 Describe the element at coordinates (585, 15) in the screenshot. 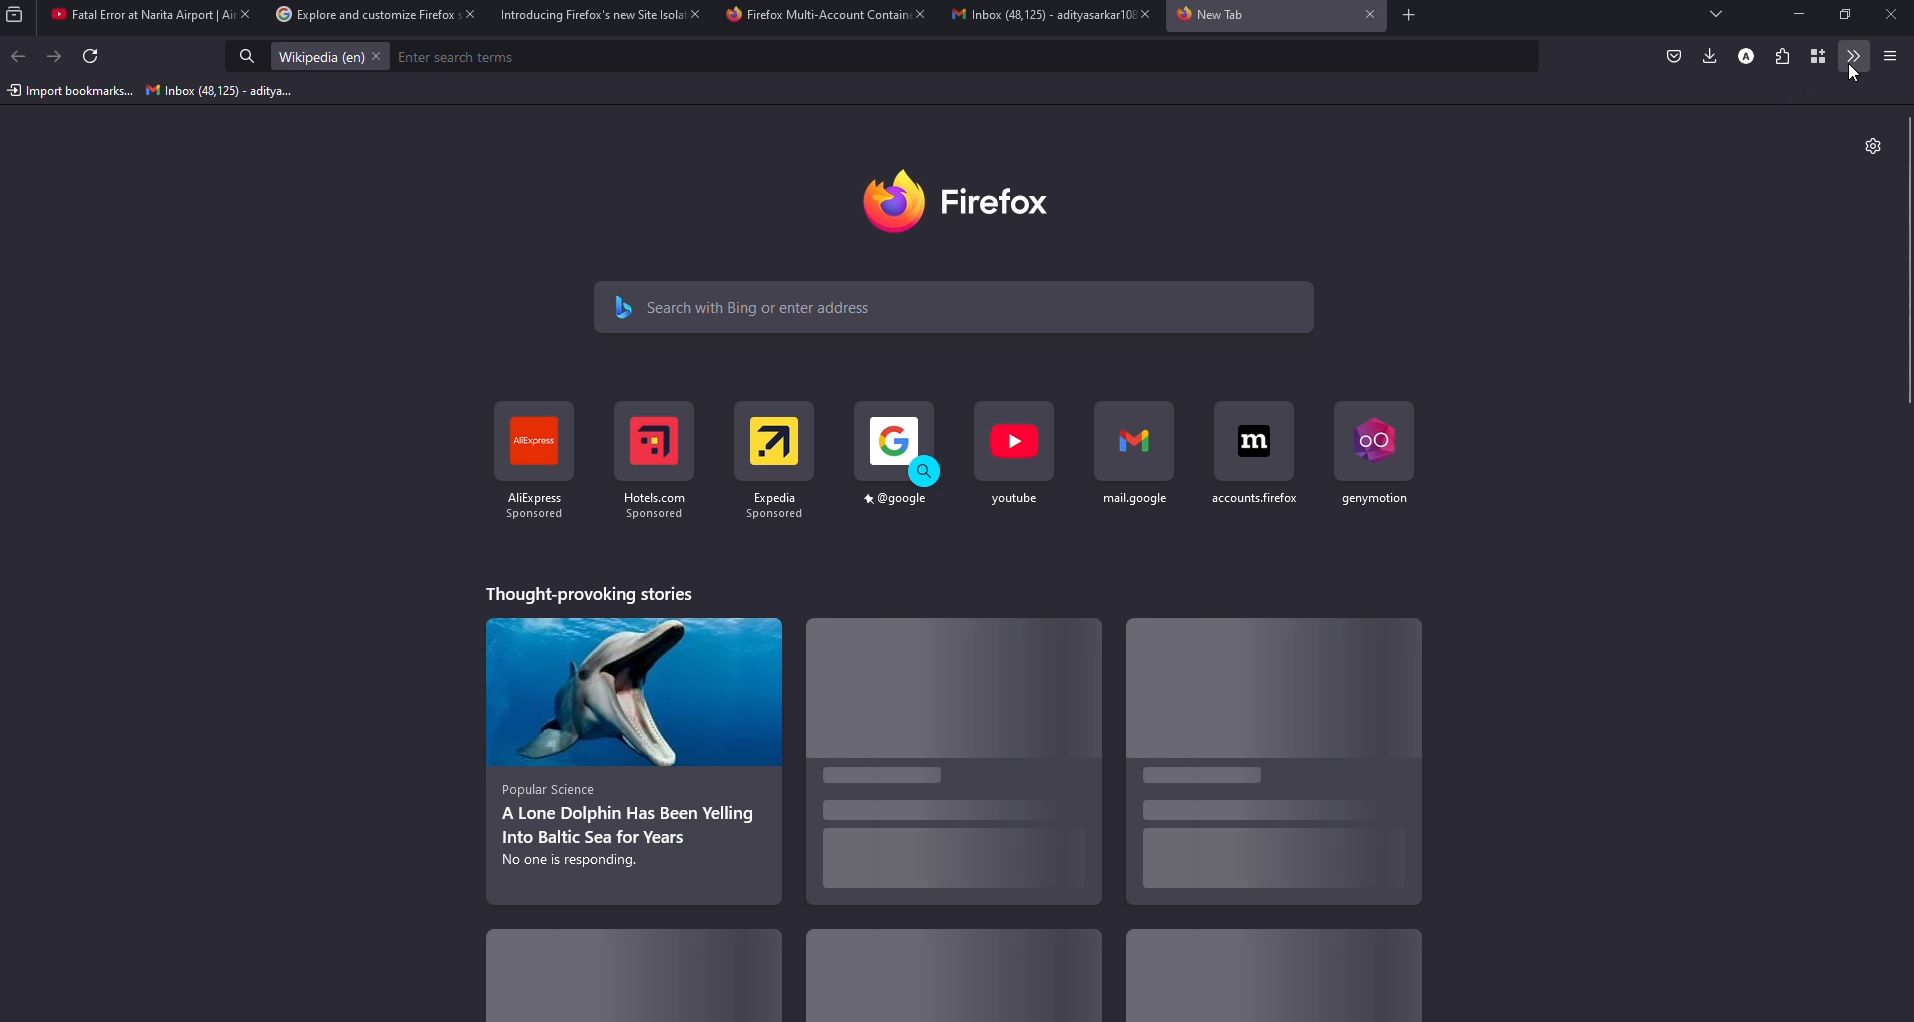

I see `tab` at that location.